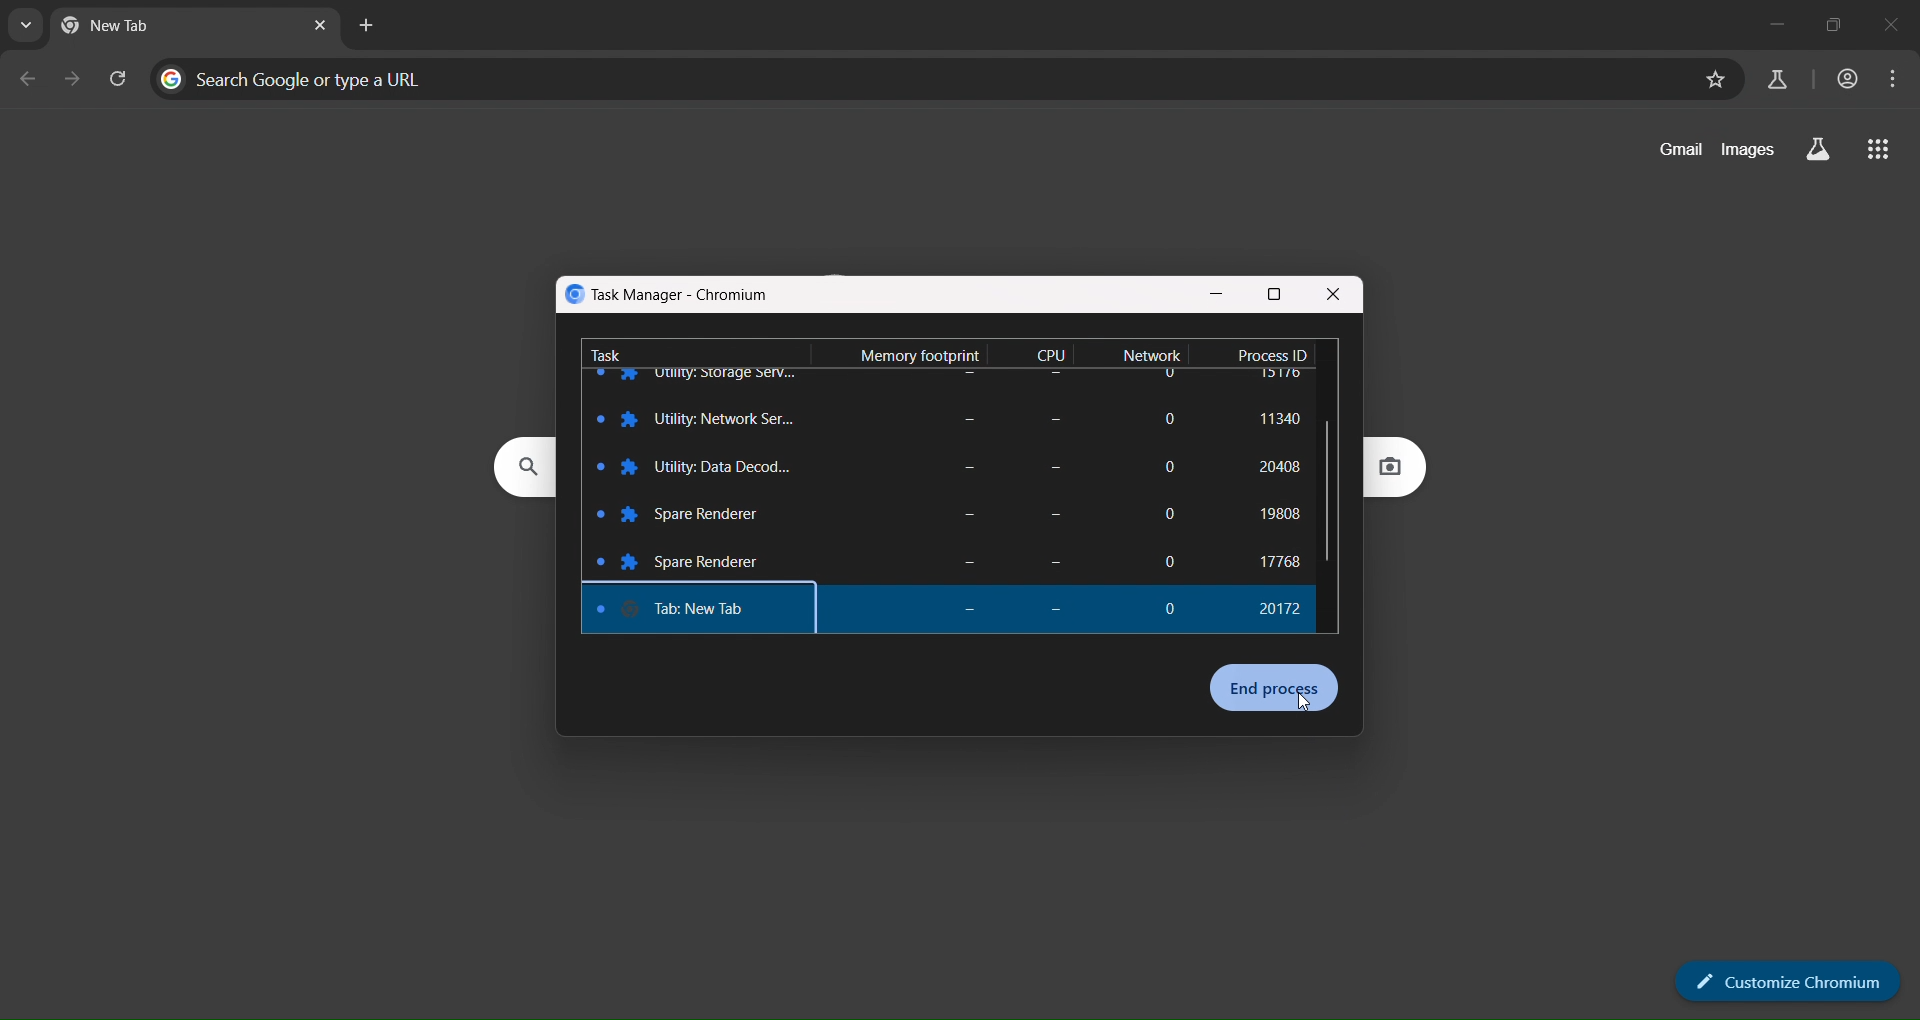 The width and height of the screenshot is (1920, 1020). Describe the element at coordinates (731, 512) in the screenshot. I see `Utility: Data Decod...` at that location.